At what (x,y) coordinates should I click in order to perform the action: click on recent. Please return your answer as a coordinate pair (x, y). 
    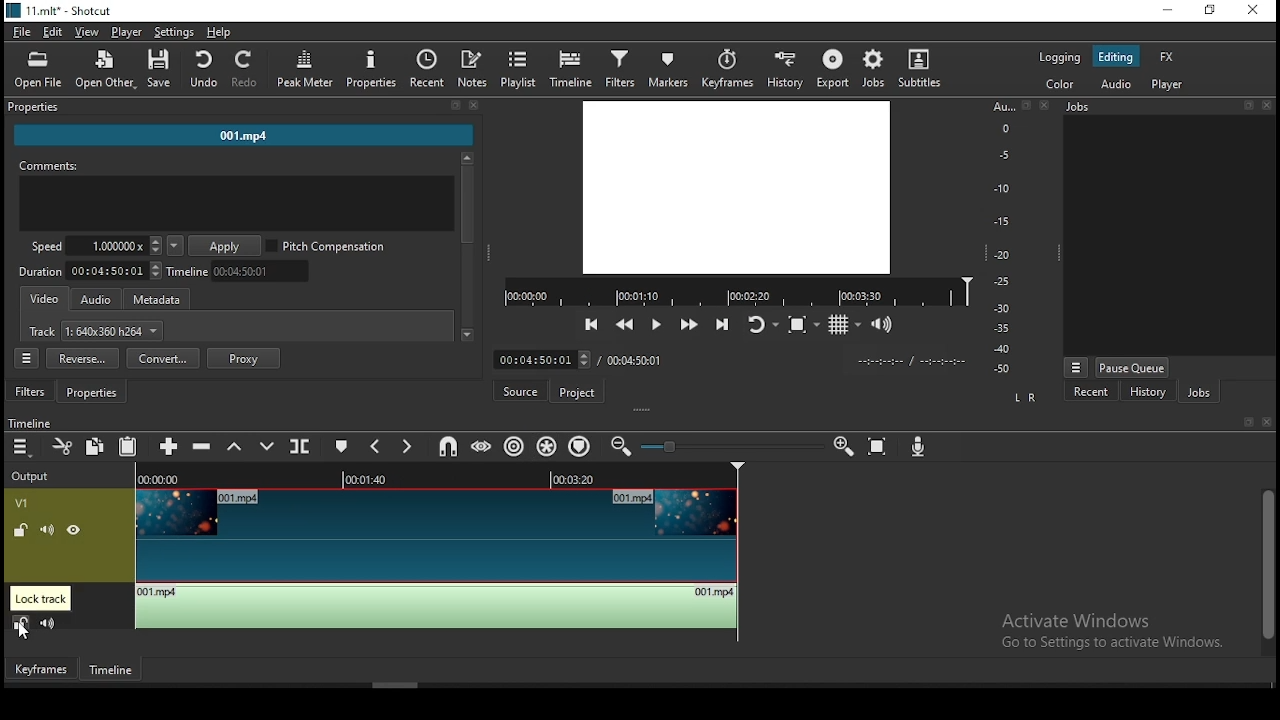
    Looking at the image, I should click on (426, 67).